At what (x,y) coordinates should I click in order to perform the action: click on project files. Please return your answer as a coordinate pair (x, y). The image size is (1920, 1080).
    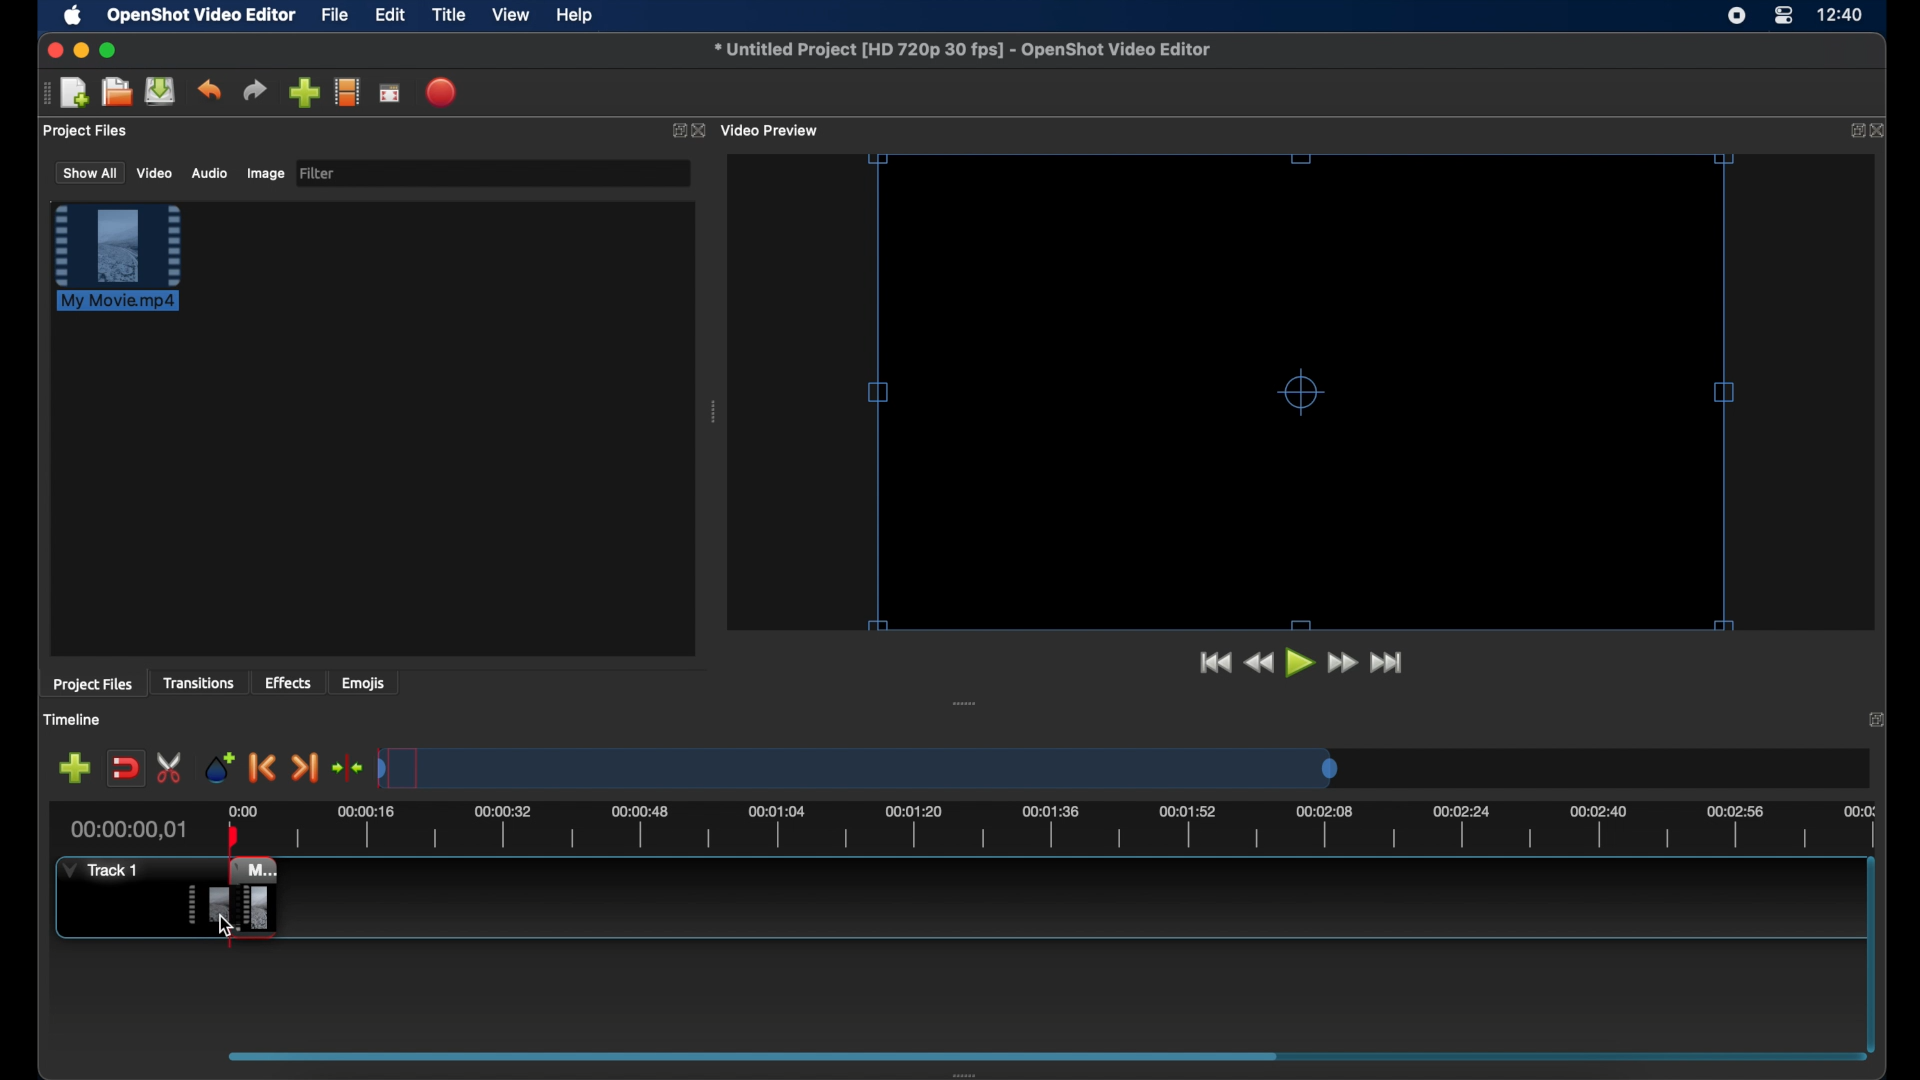
    Looking at the image, I should click on (86, 131).